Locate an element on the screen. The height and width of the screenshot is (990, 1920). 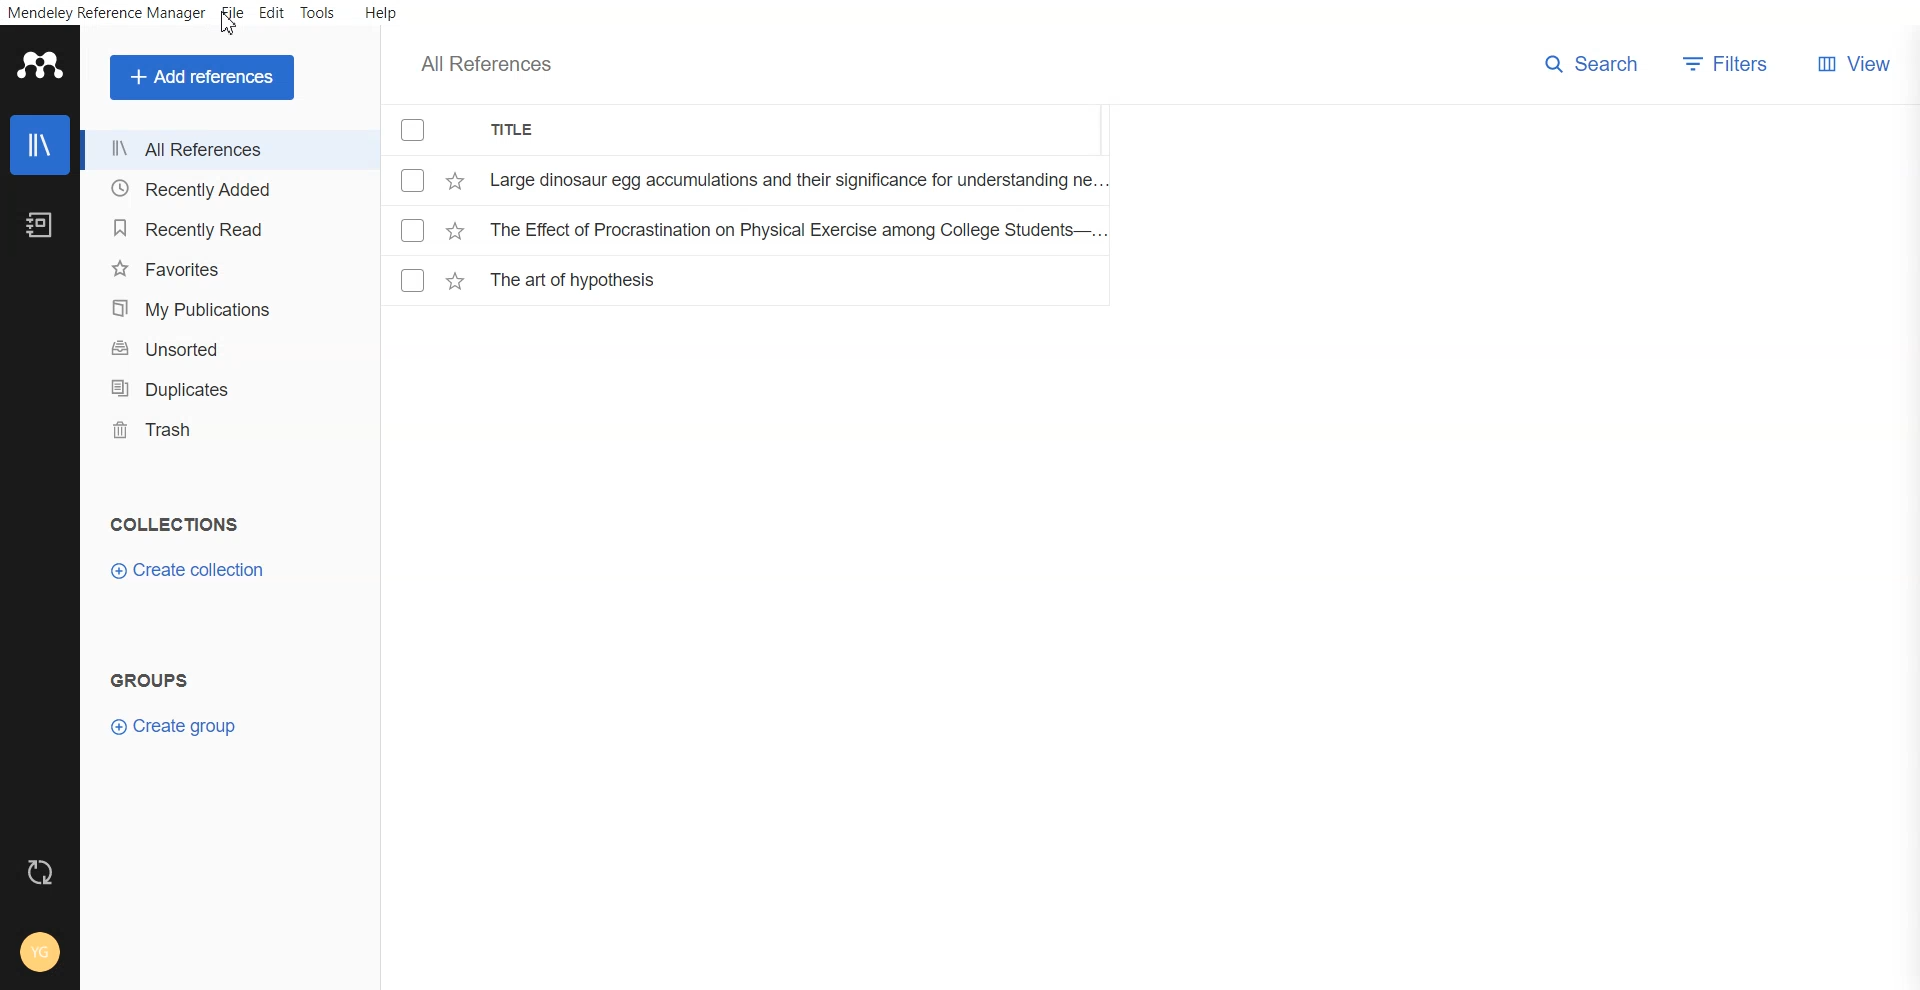
Logo is located at coordinates (39, 67).